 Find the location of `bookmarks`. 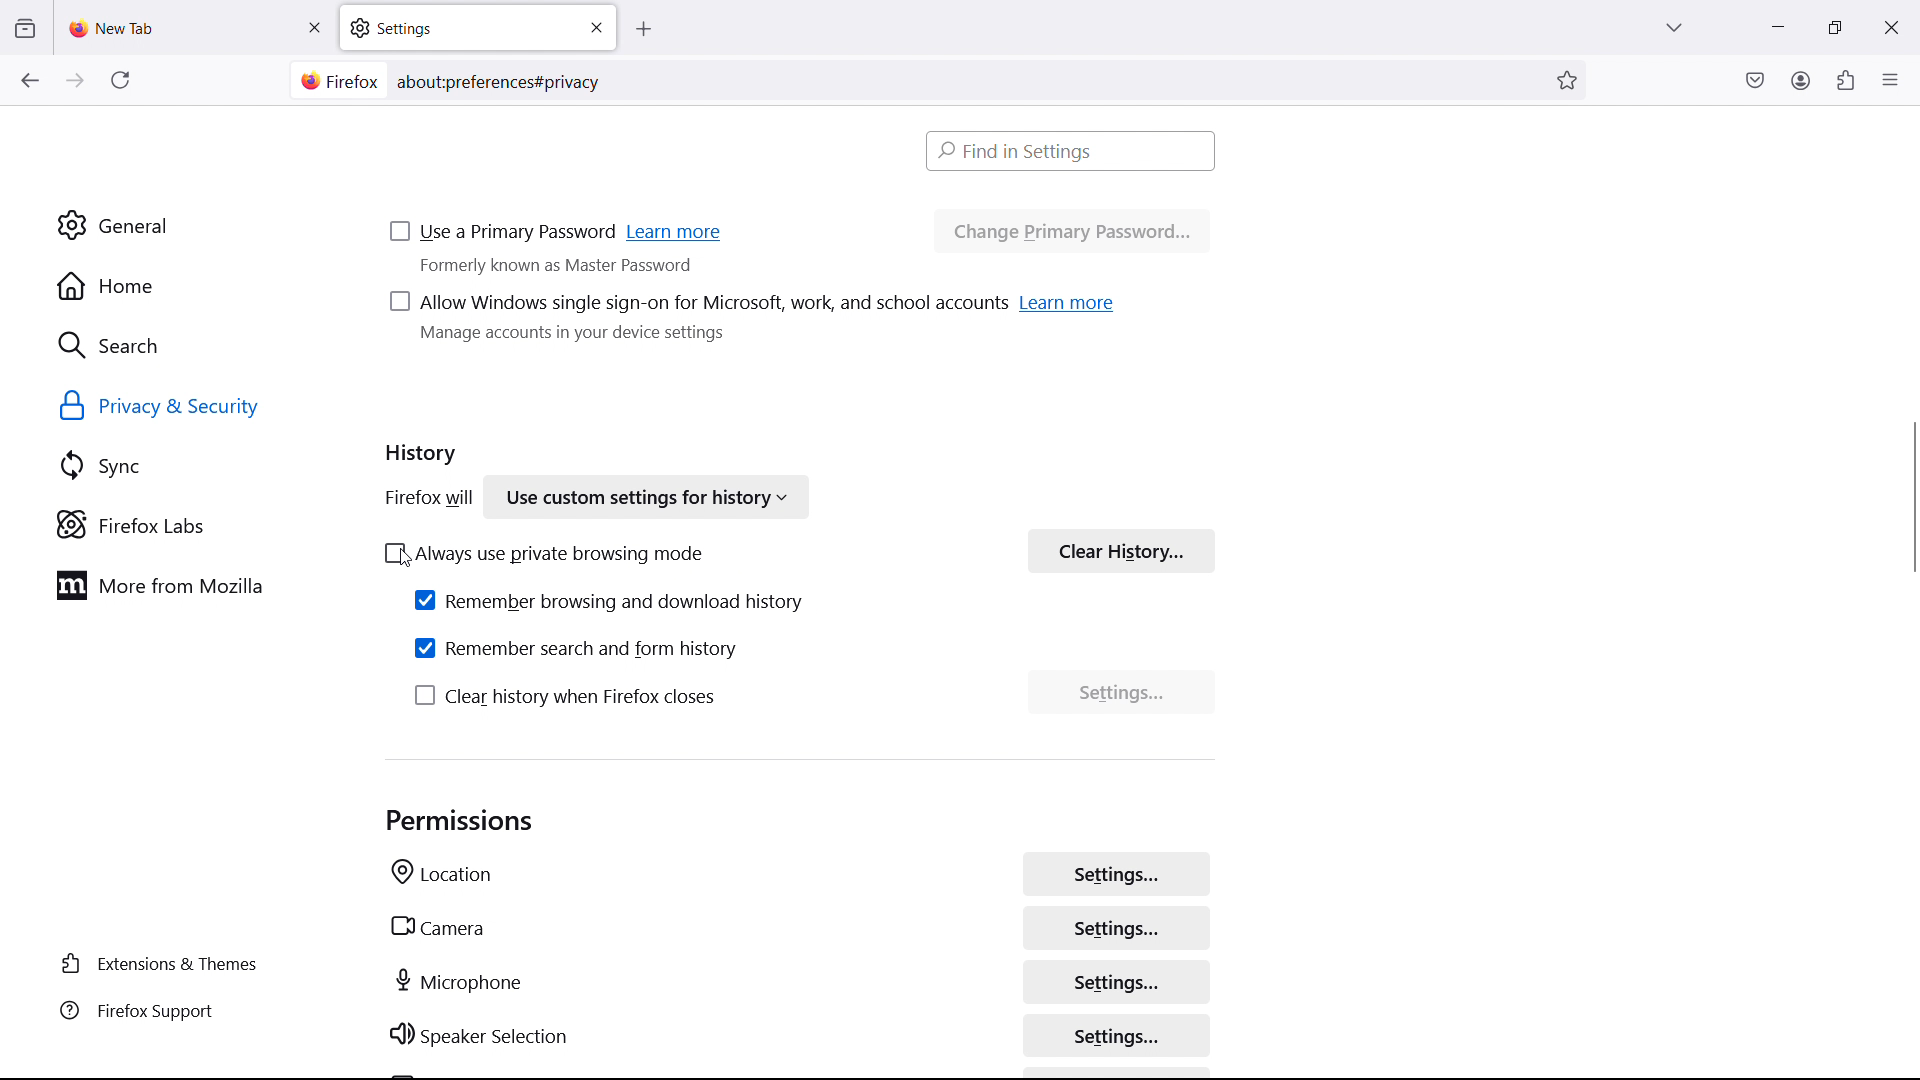

bookmarks is located at coordinates (1569, 79).